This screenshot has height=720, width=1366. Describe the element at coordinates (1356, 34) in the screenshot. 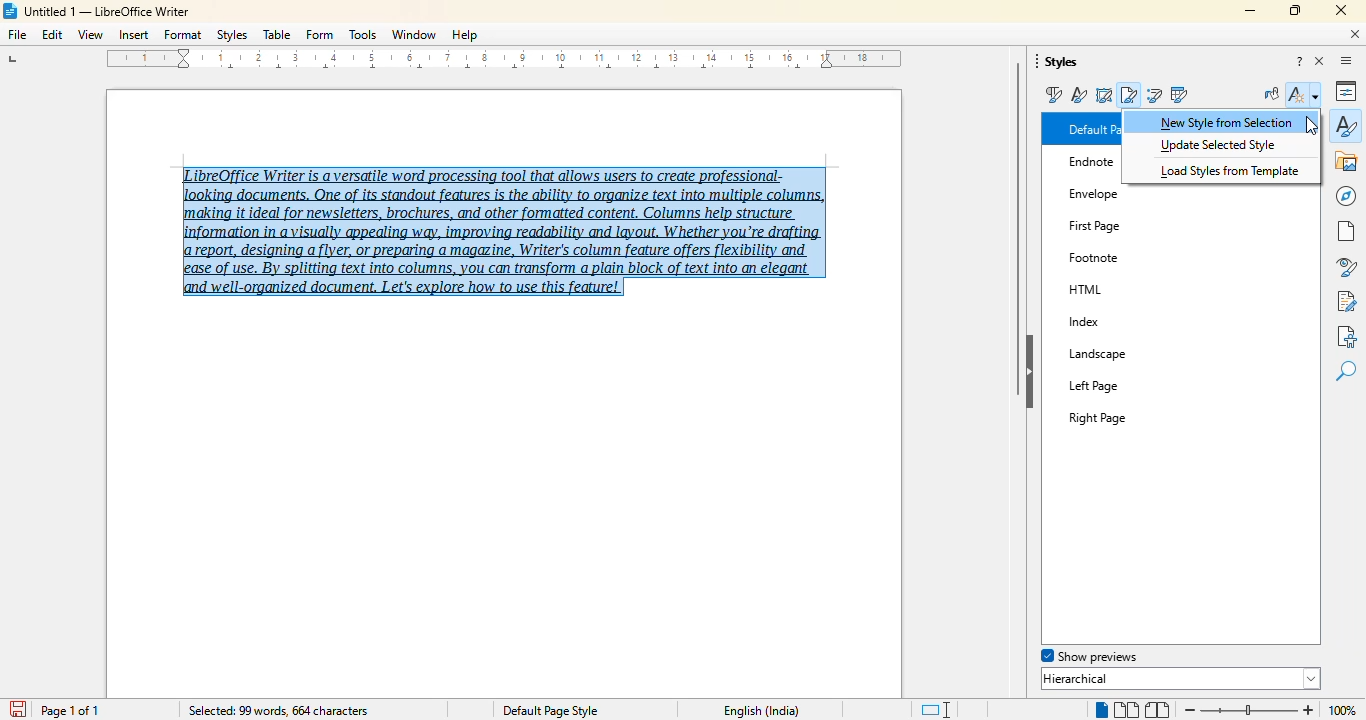

I see `close document` at that location.